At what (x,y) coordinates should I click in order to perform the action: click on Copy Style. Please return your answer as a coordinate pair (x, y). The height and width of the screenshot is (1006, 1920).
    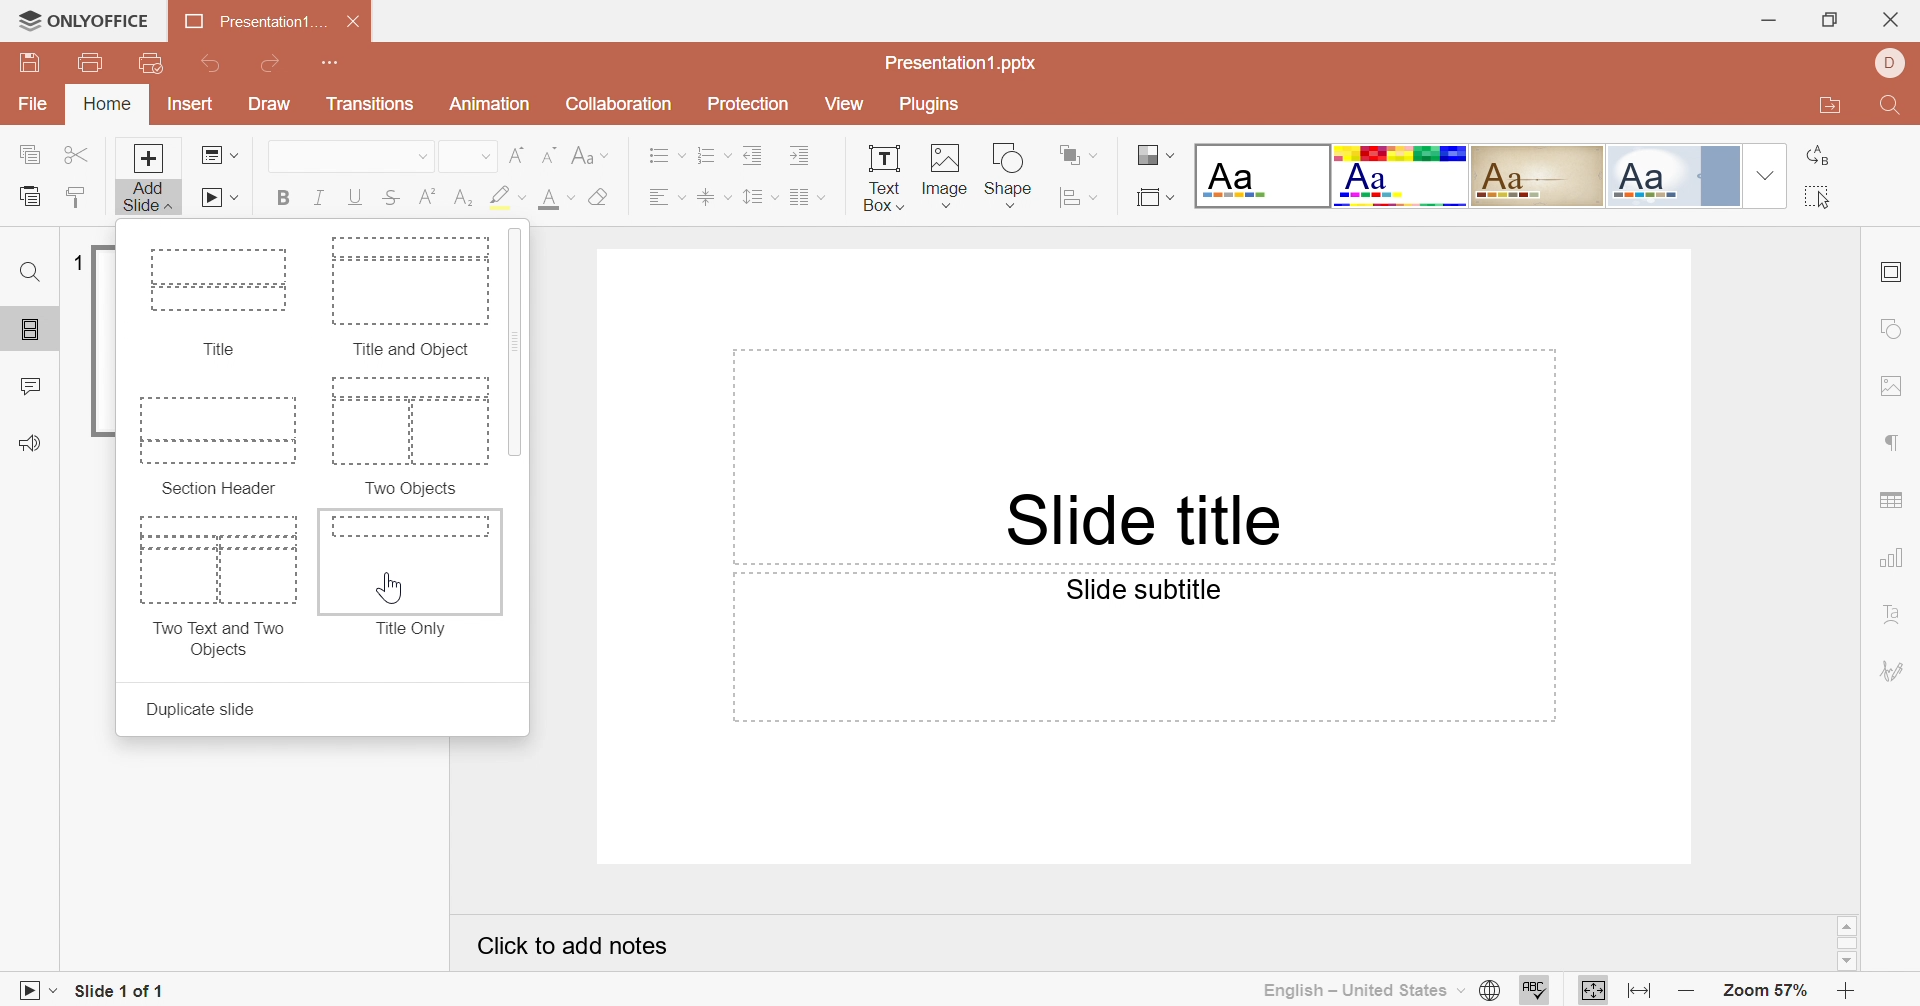
    Looking at the image, I should click on (79, 198).